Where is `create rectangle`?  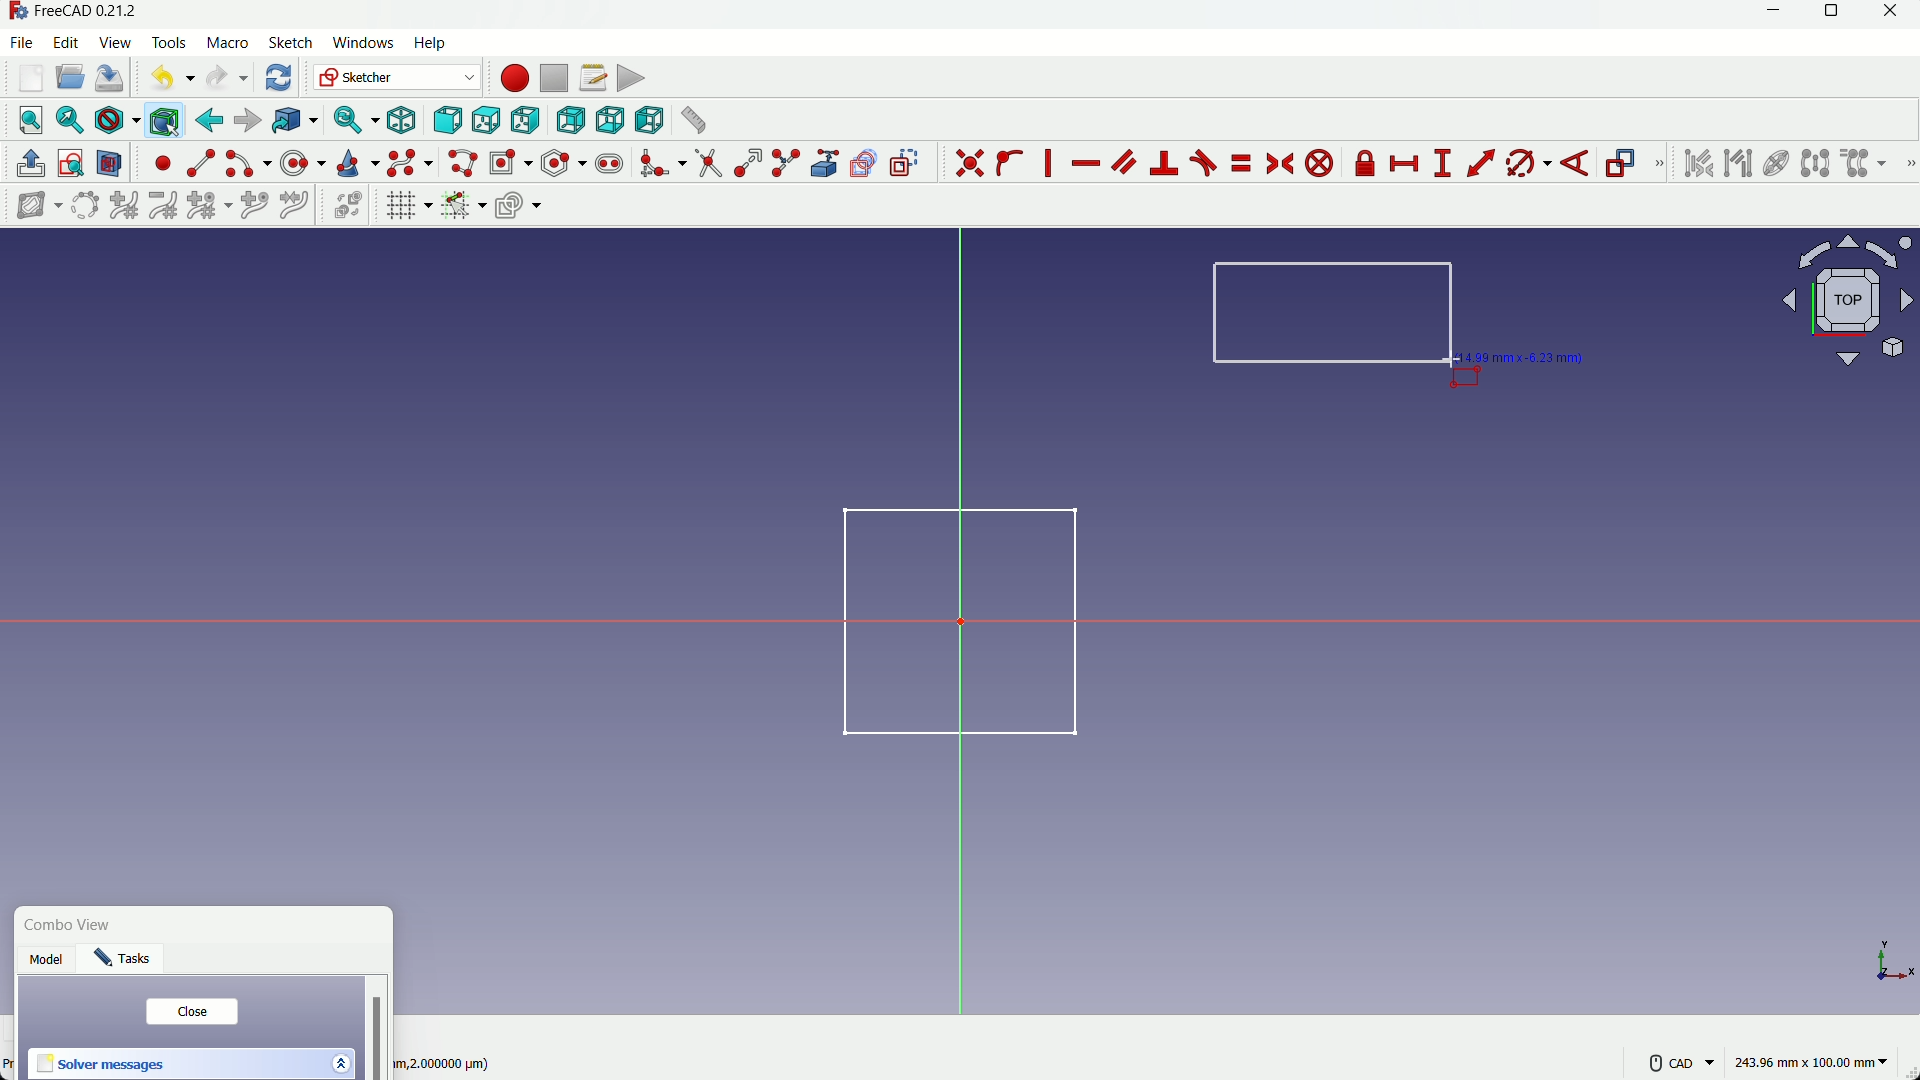 create rectangle is located at coordinates (509, 162).